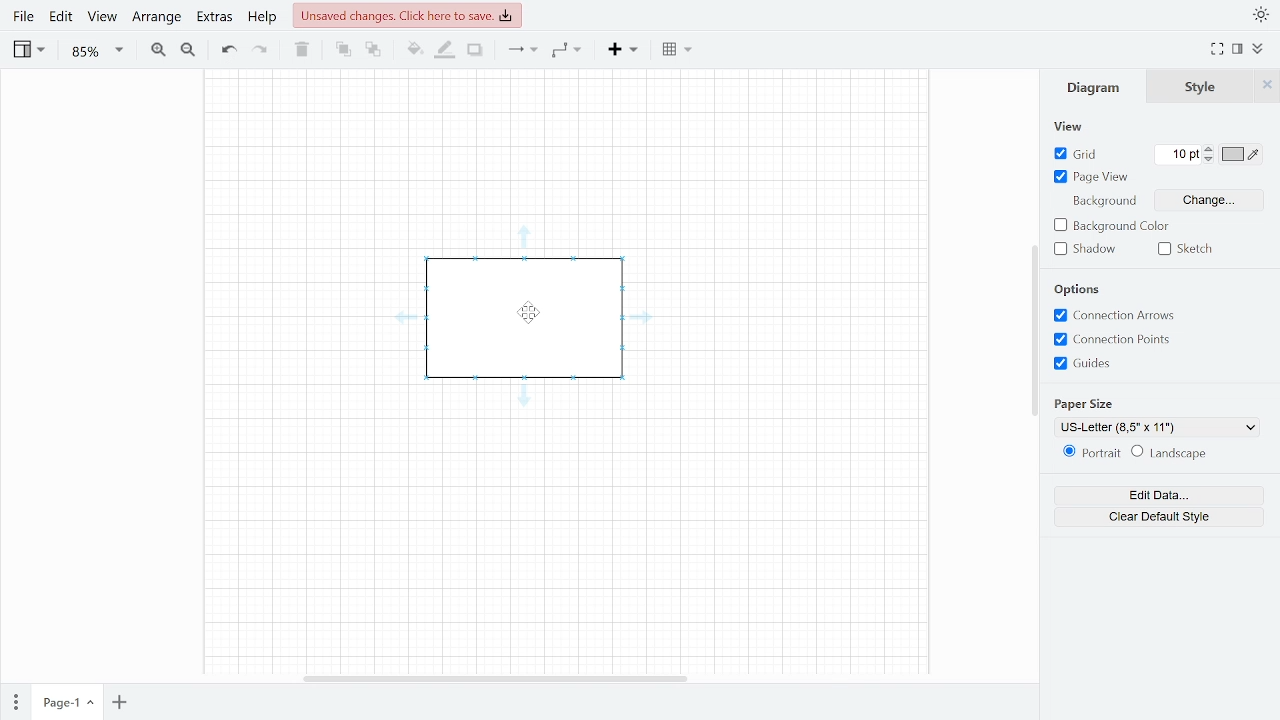  Describe the element at coordinates (533, 315) in the screenshot. I see `Cursor` at that location.